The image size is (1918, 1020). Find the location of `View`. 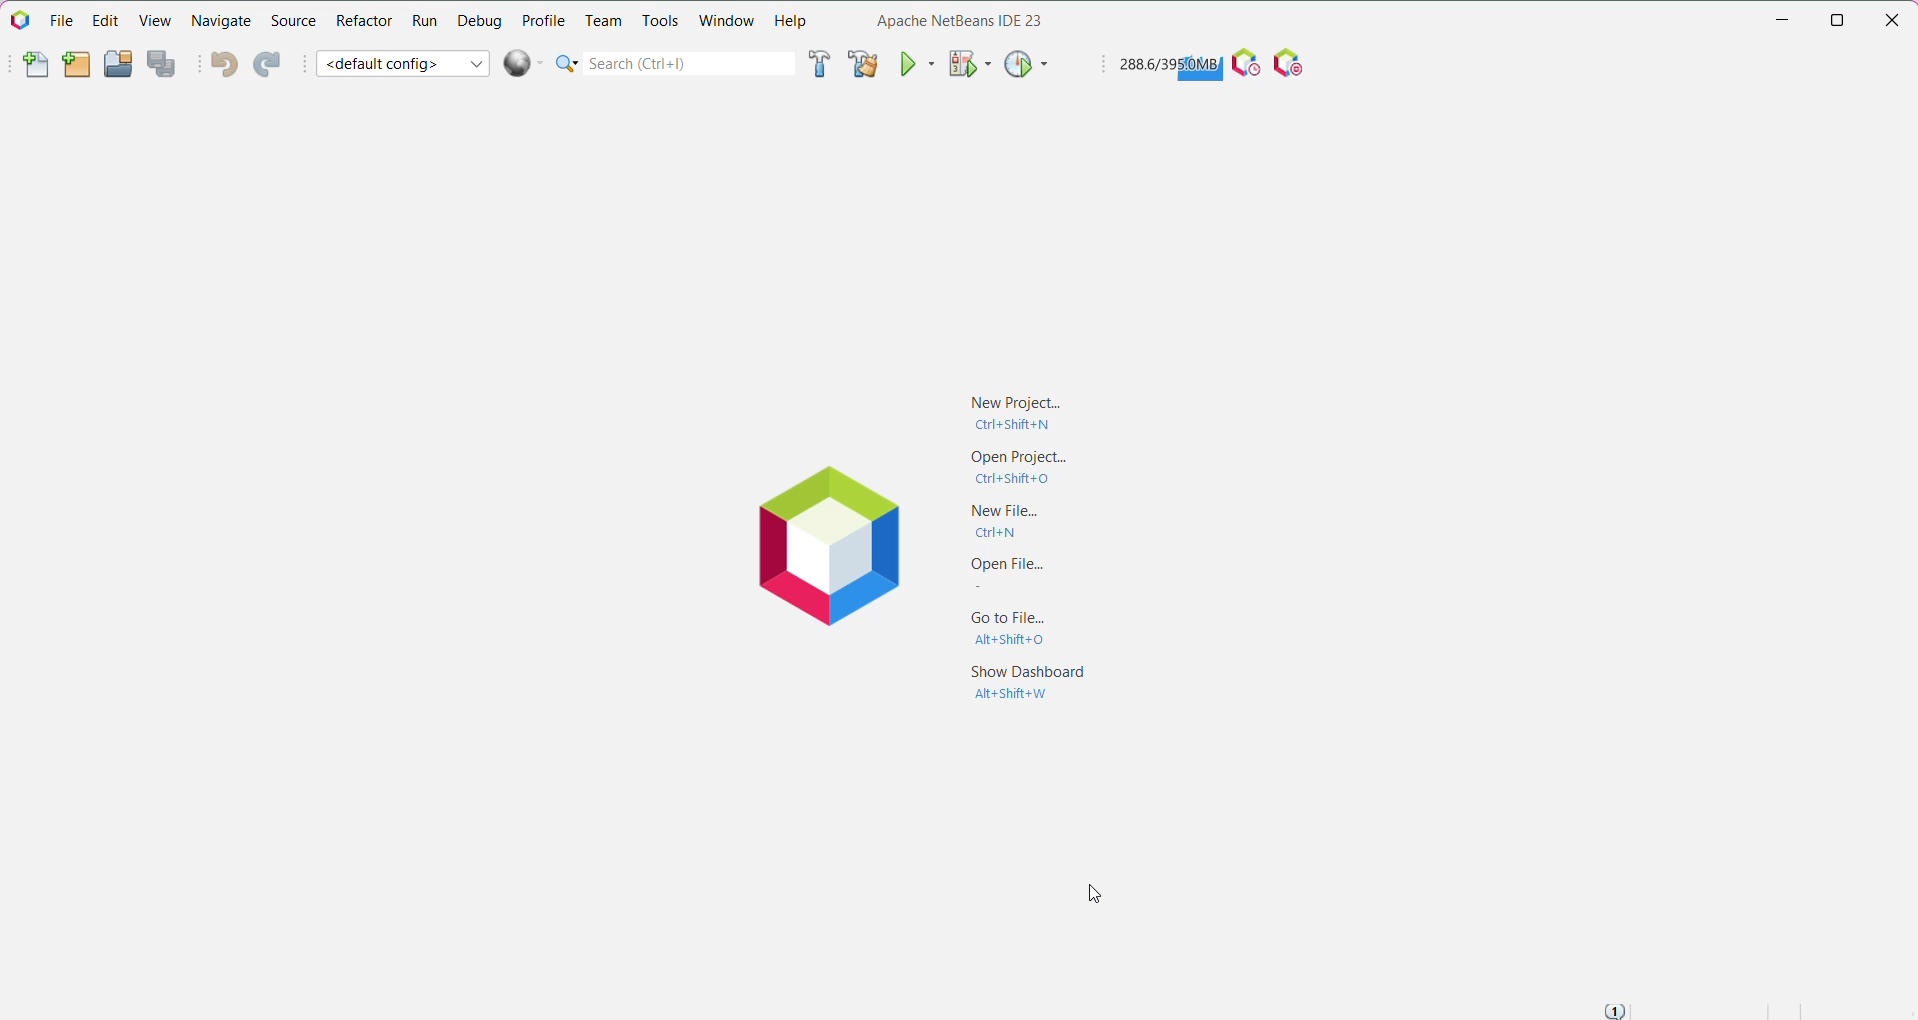

View is located at coordinates (154, 22).